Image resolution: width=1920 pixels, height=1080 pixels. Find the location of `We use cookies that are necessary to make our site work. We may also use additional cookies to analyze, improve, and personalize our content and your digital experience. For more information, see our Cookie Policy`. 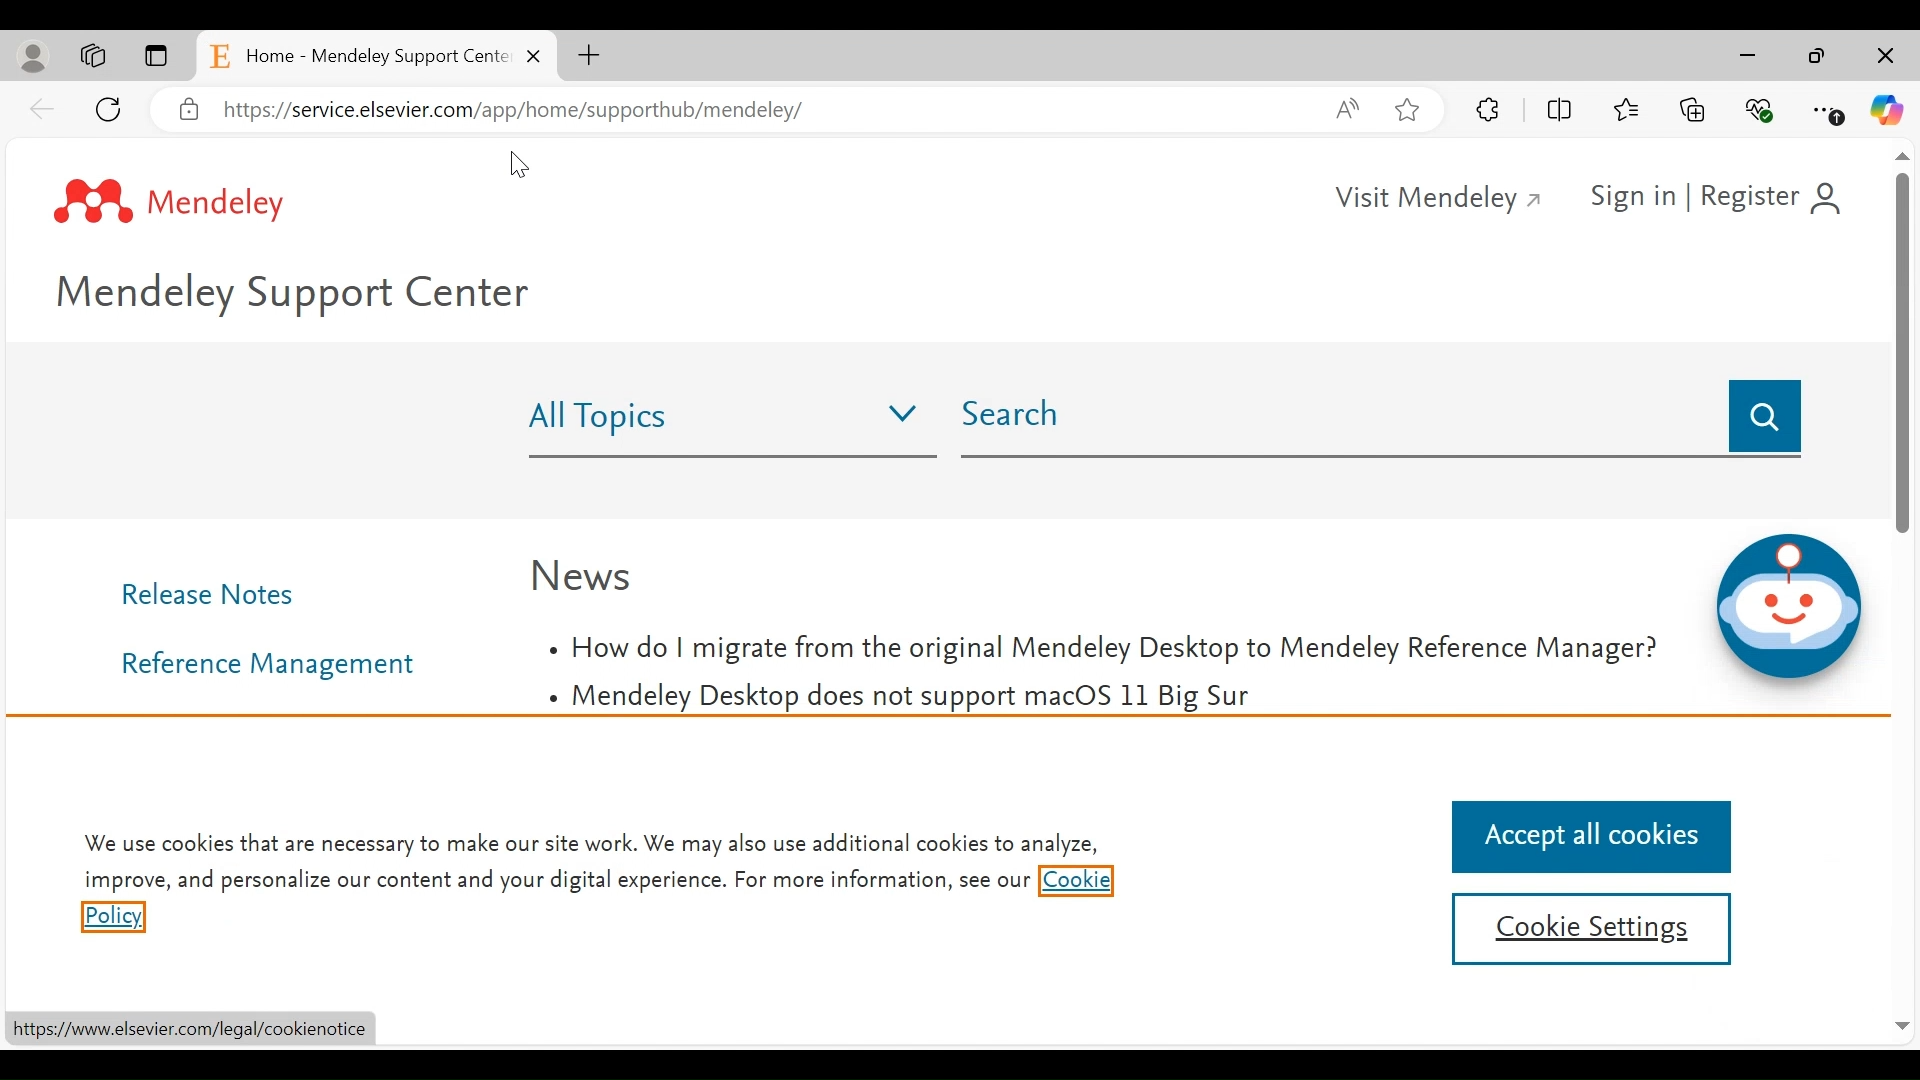

We use cookies that are necessary to make our site work. We may also use additional cookies to analyze, improve, and personalize our content and your digital experience. For more information, see our Cookie Policy is located at coordinates (591, 845).